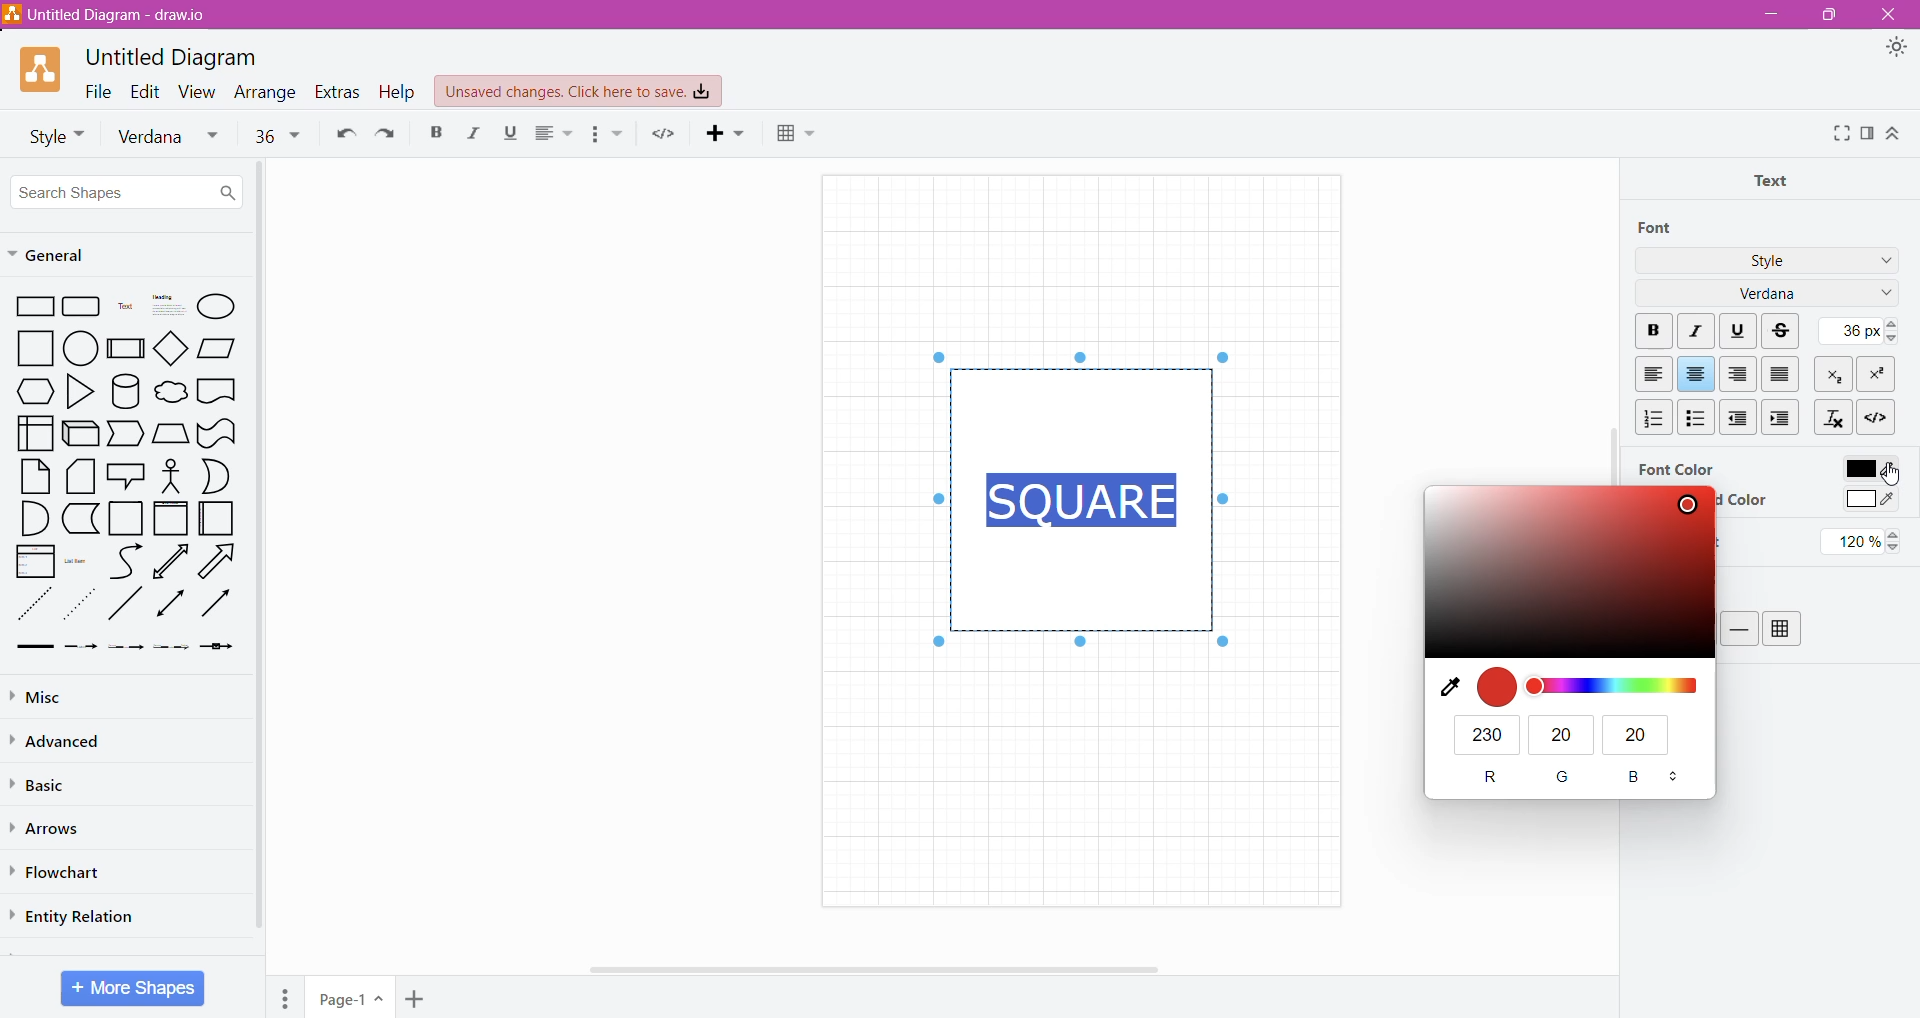 This screenshot has width=1920, height=1018. I want to click on Search Shapes, so click(126, 191).